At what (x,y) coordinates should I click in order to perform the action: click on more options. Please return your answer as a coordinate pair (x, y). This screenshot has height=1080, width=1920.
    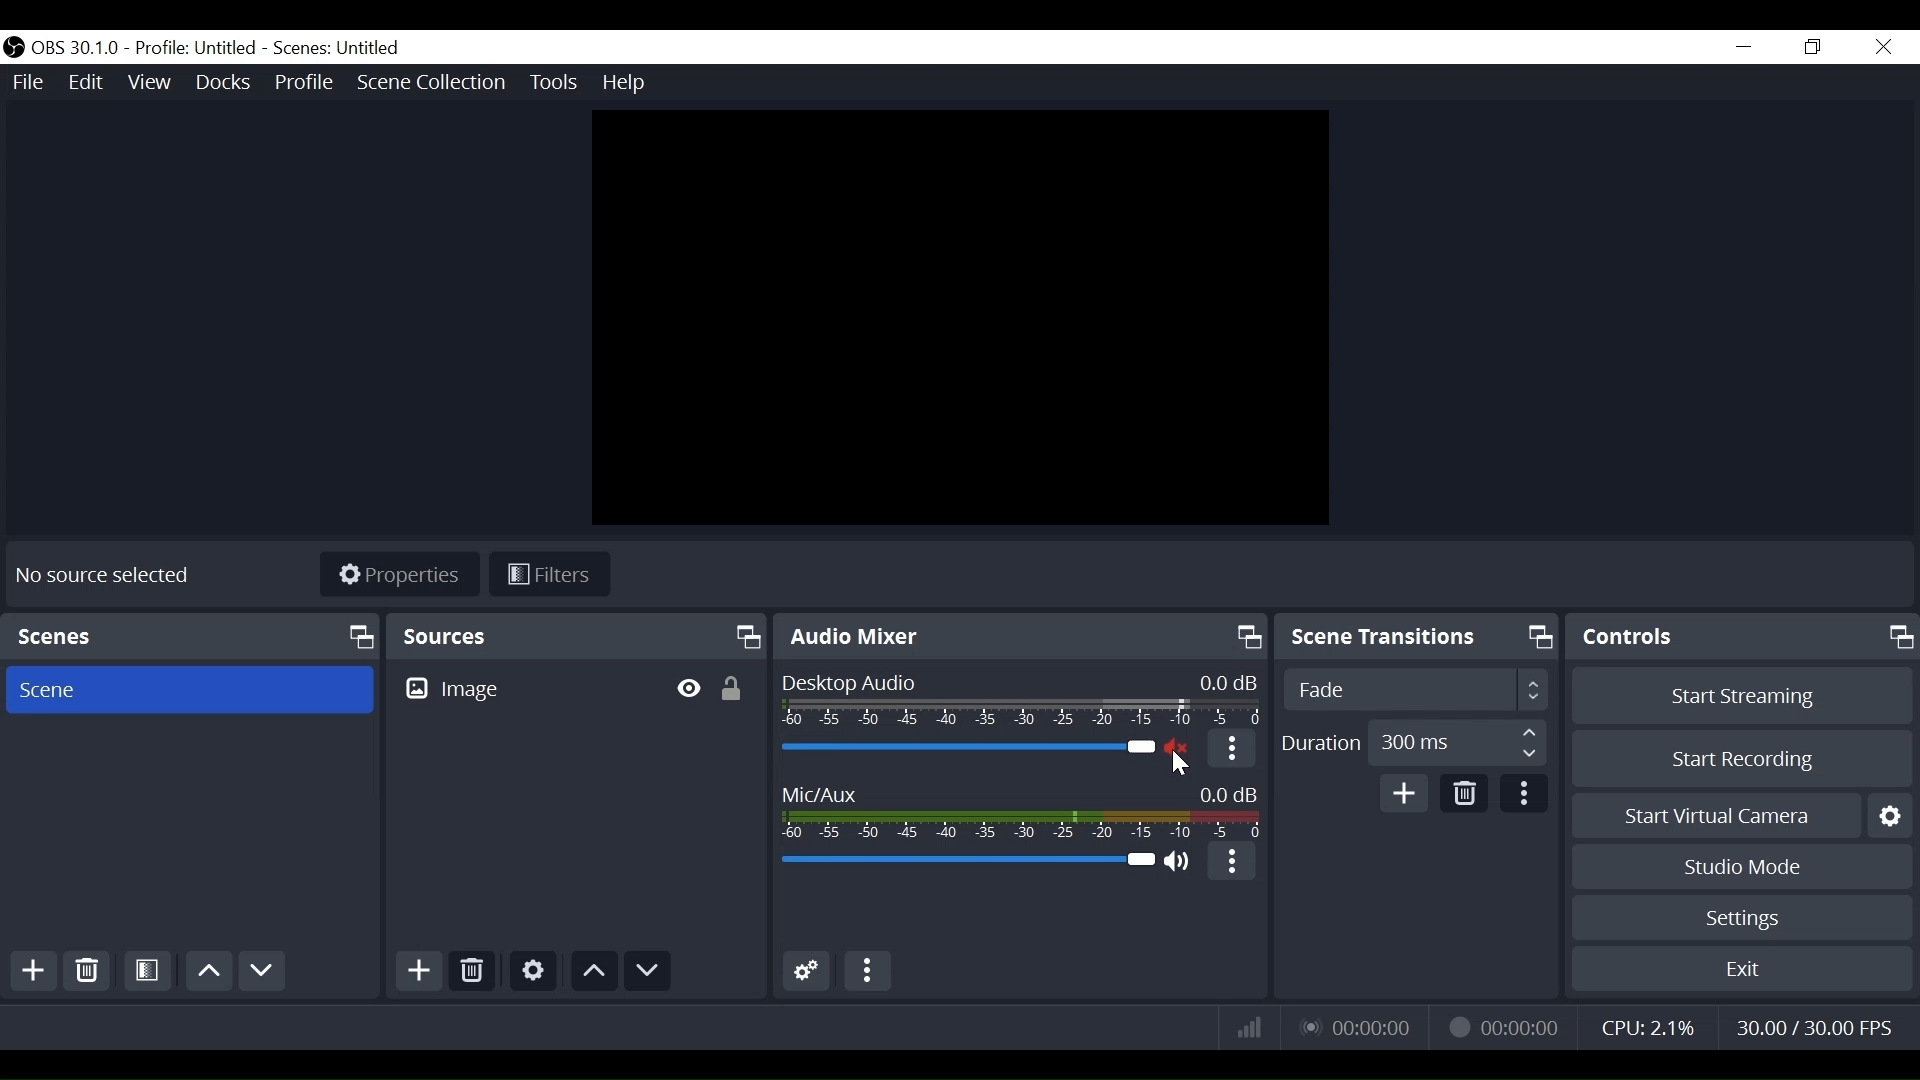
    Looking at the image, I should click on (1526, 793).